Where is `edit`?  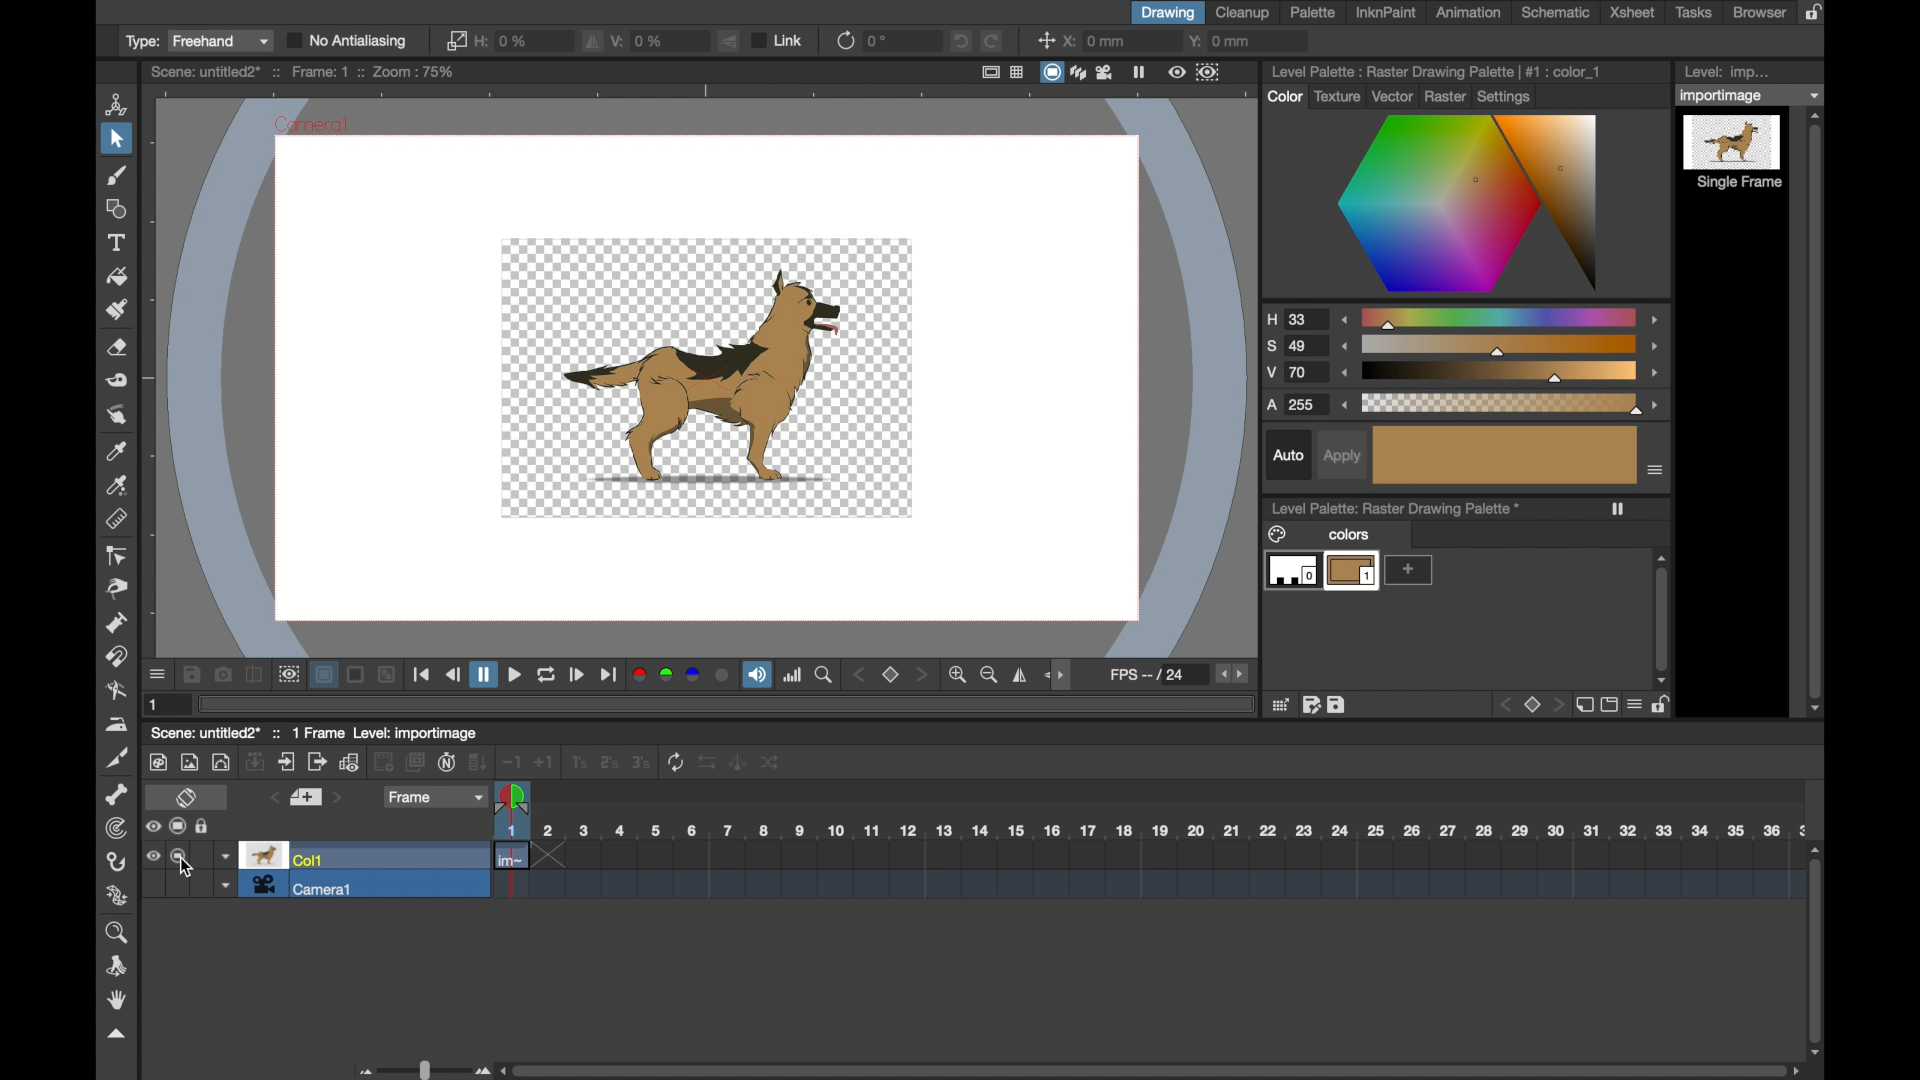
edit is located at coordinates (1310, 704).